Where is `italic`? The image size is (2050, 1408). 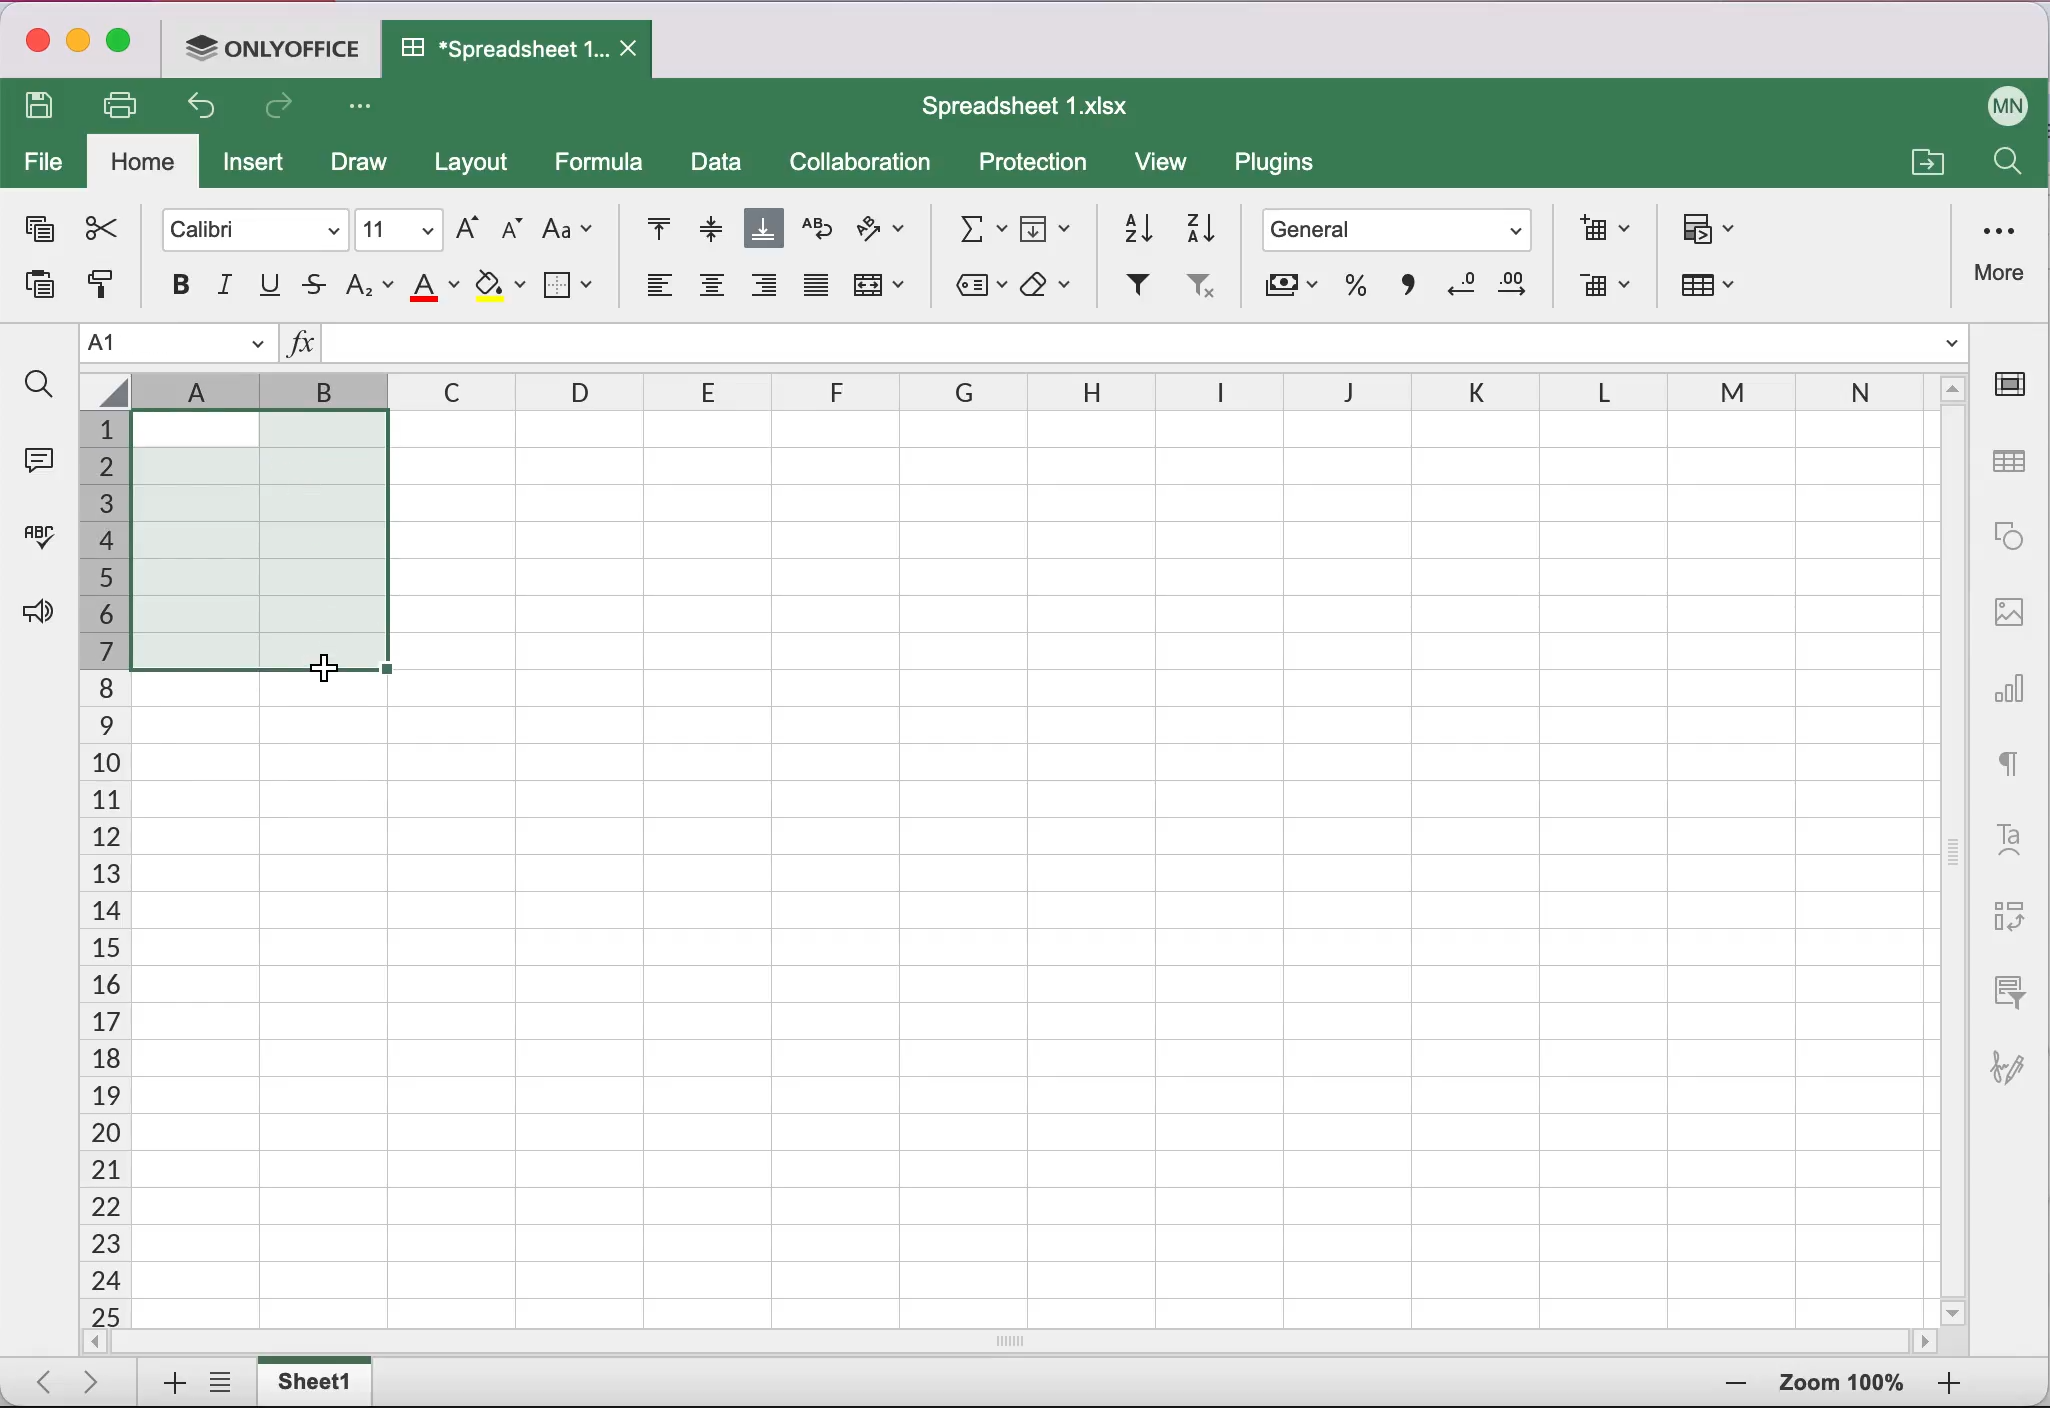
italic is located at coordinates (227, 285).